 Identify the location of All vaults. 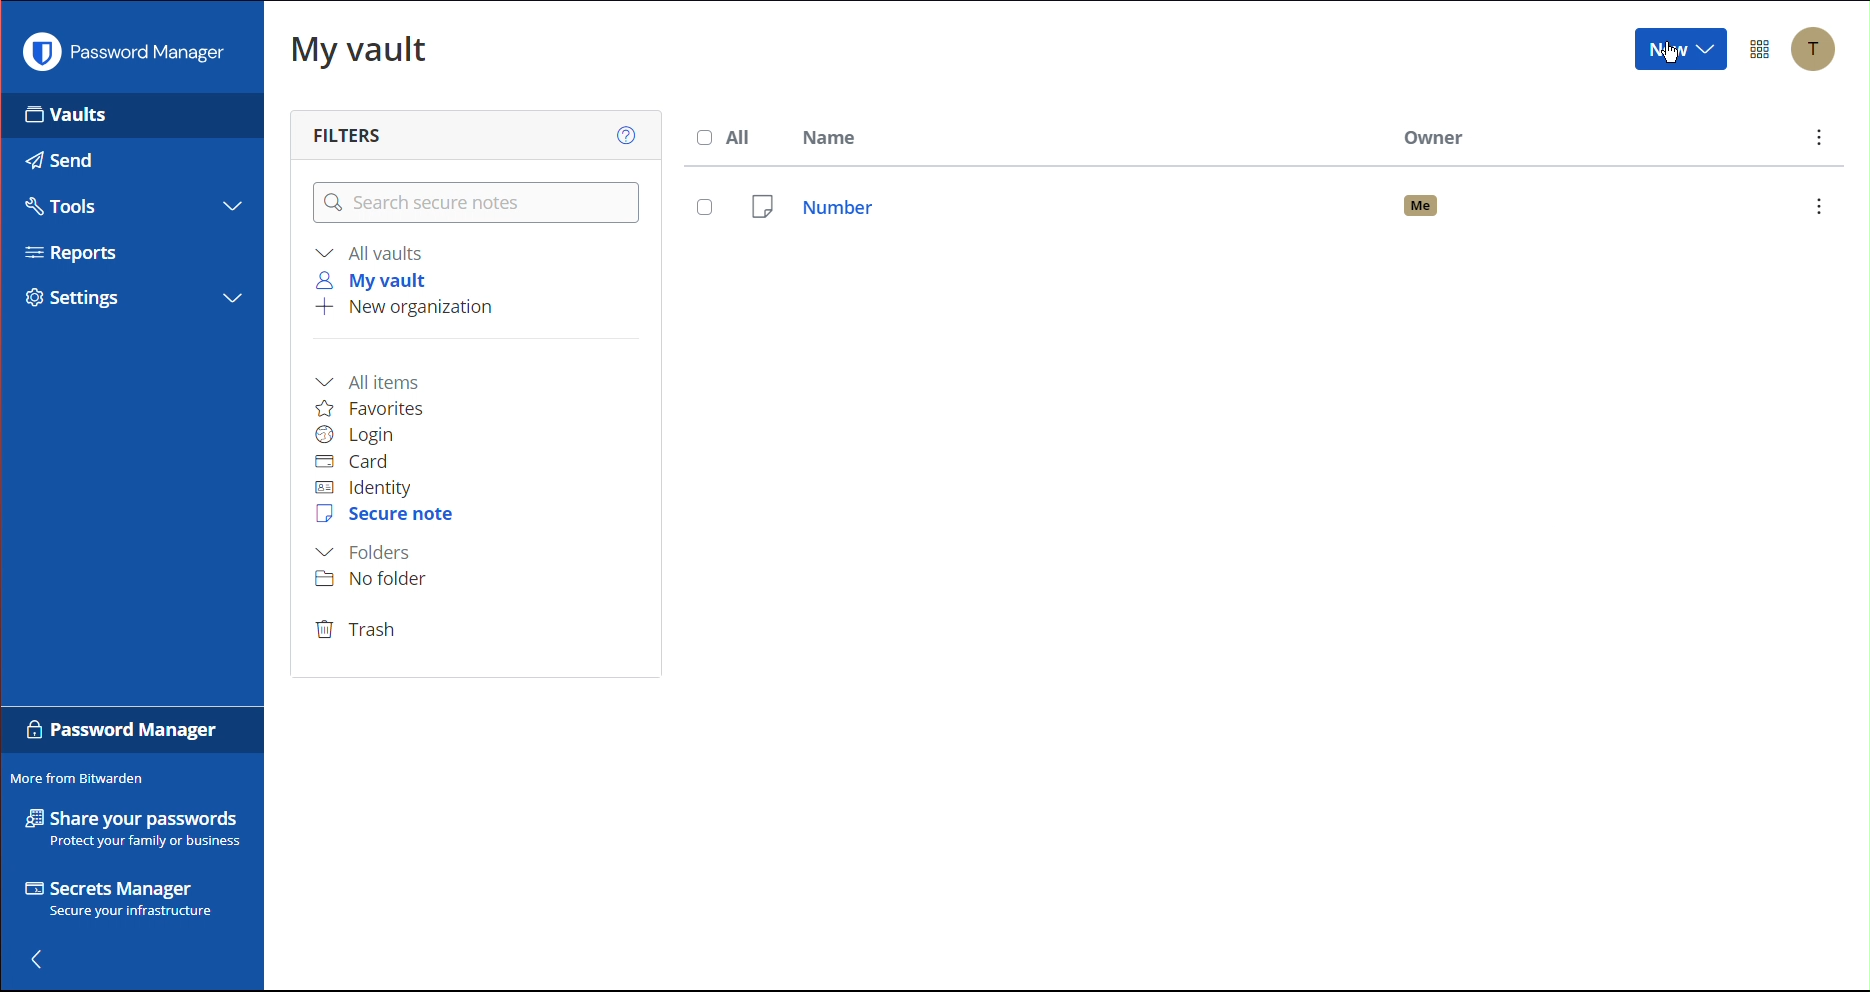
(373, 252).